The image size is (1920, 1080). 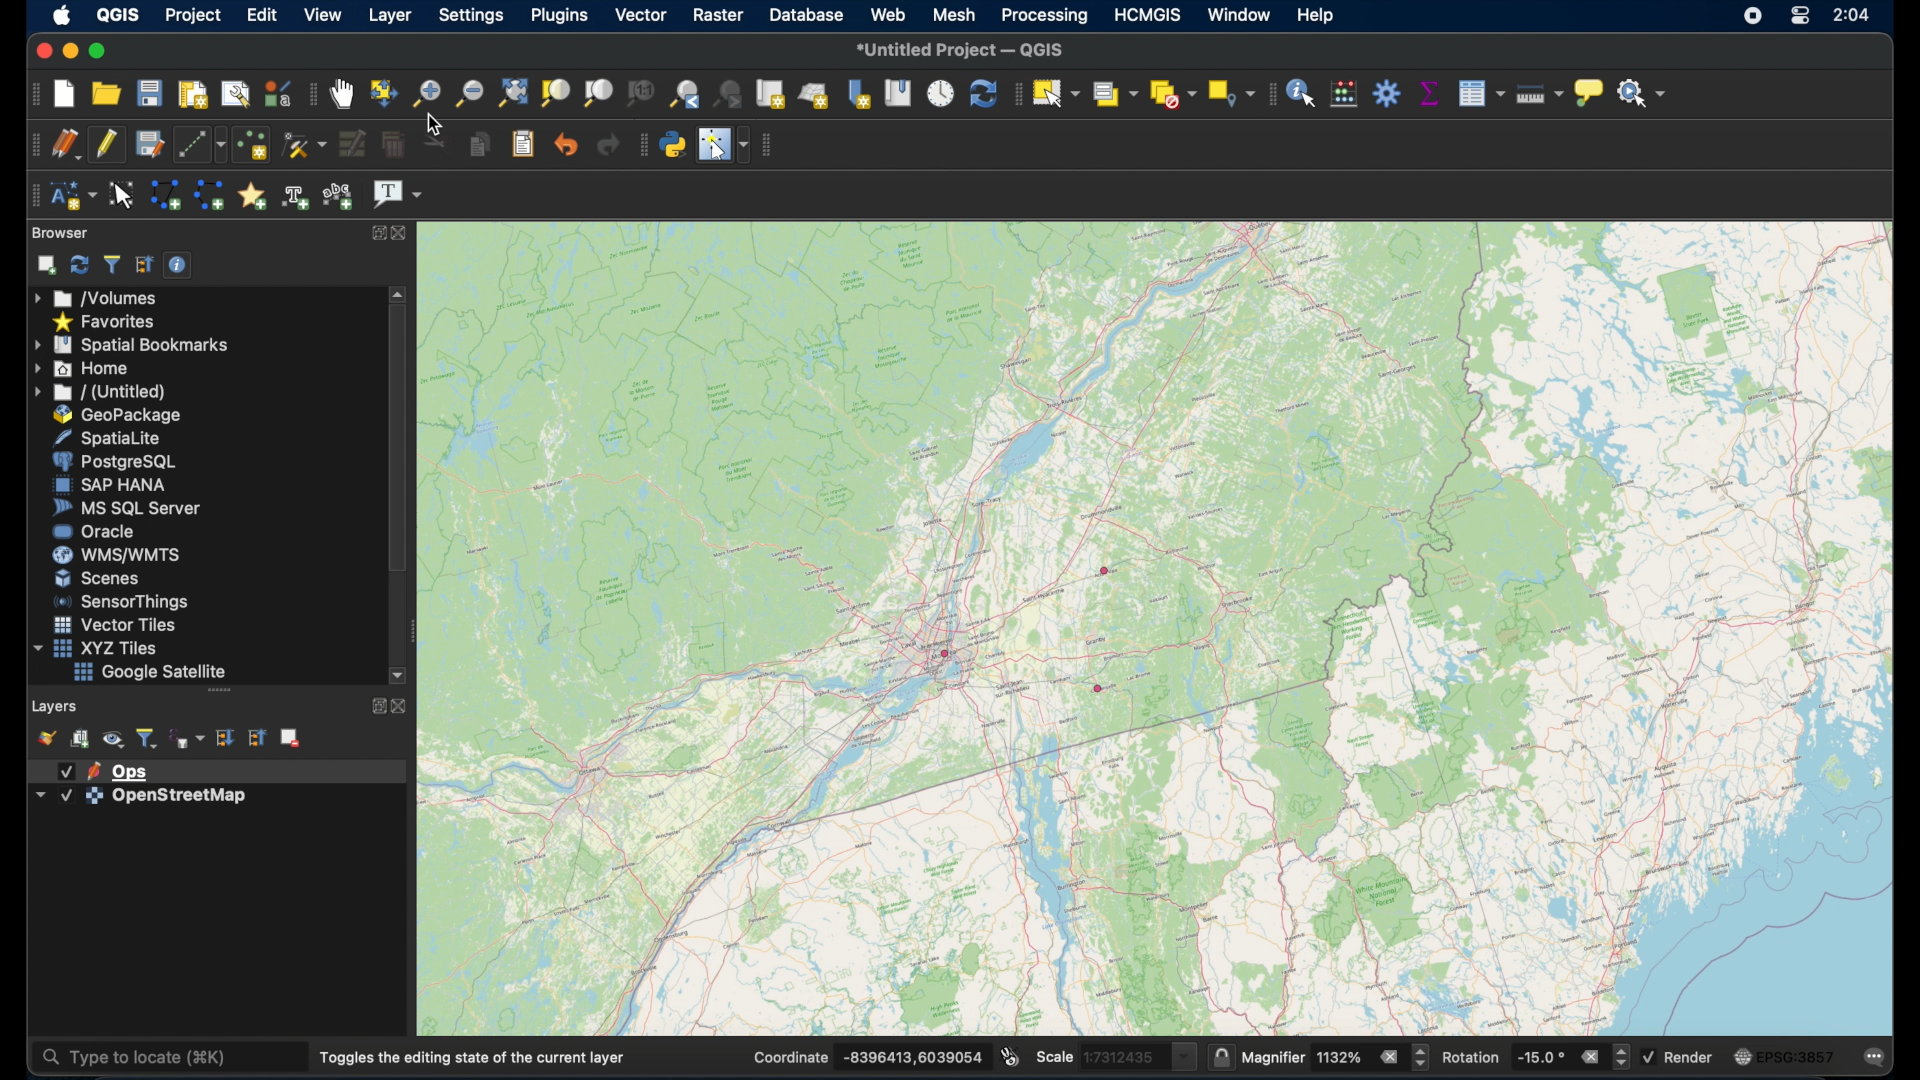 I want to click on modify annotations, so click(x=123, y=196).